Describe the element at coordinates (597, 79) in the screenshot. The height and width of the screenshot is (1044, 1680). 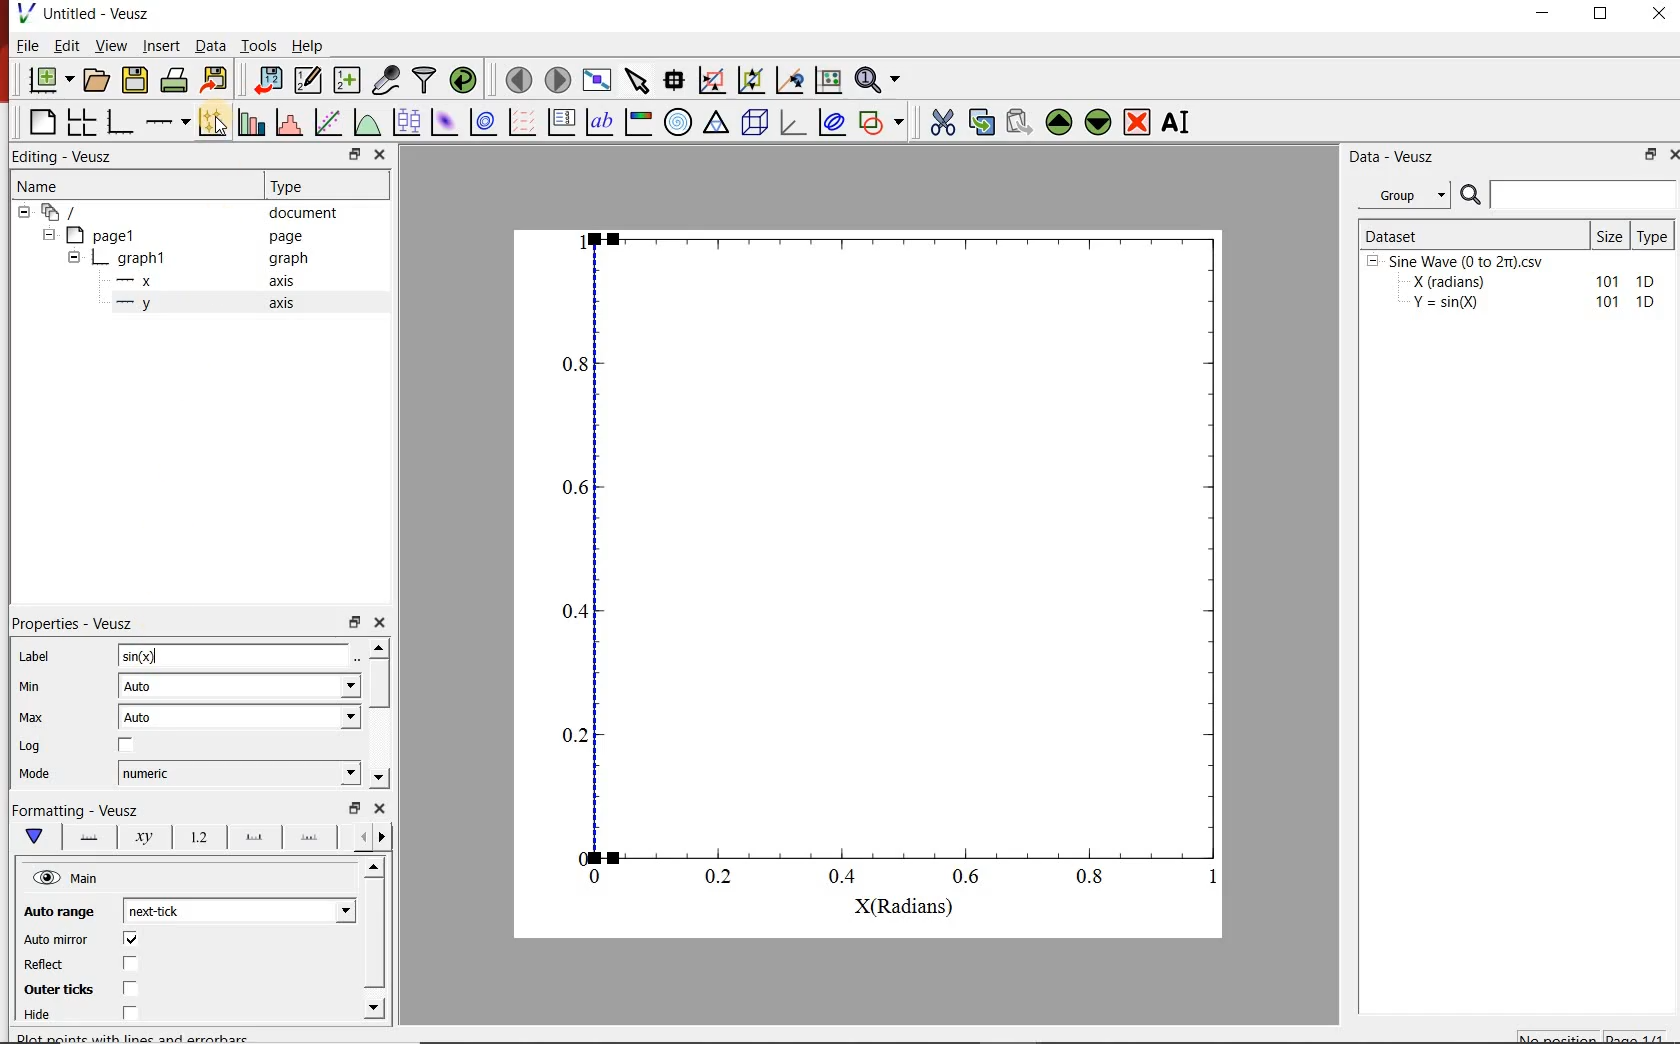
I see `view plot full screen` at that location.